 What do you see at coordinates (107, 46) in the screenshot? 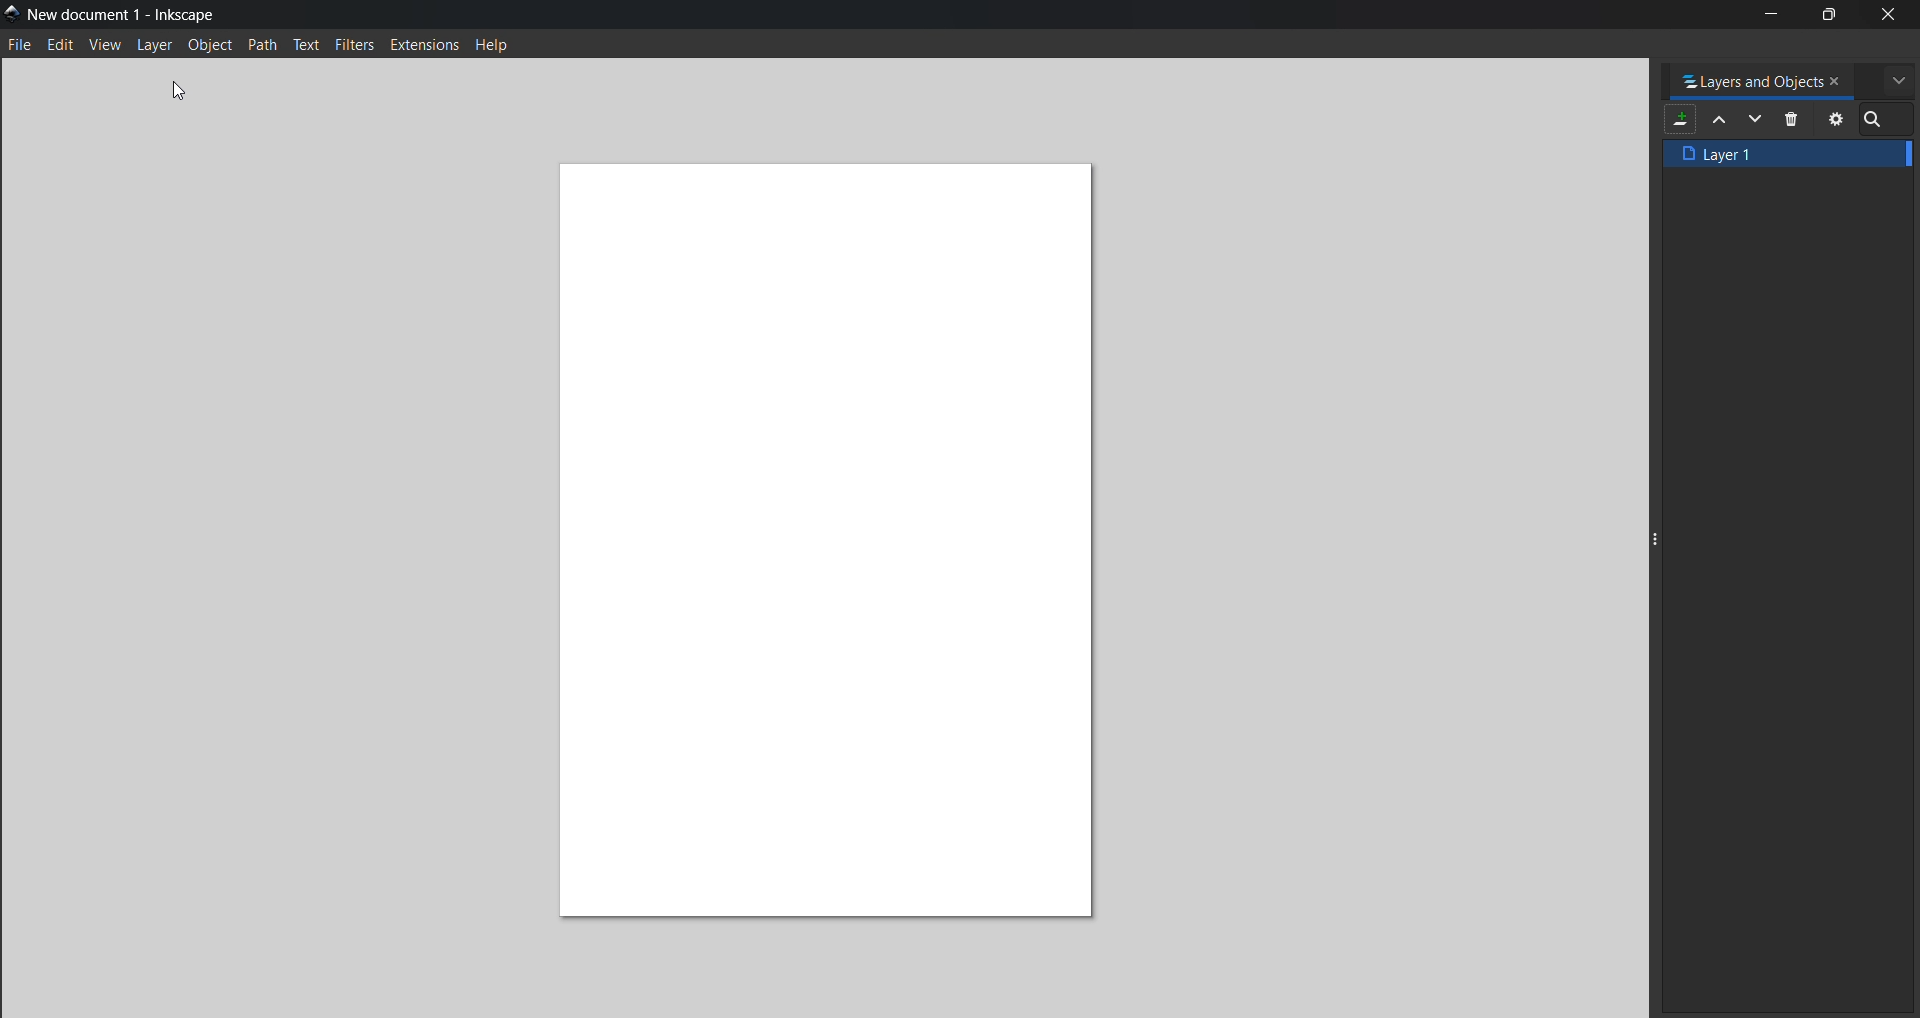
I see `view` at bounding box center [107, 46].